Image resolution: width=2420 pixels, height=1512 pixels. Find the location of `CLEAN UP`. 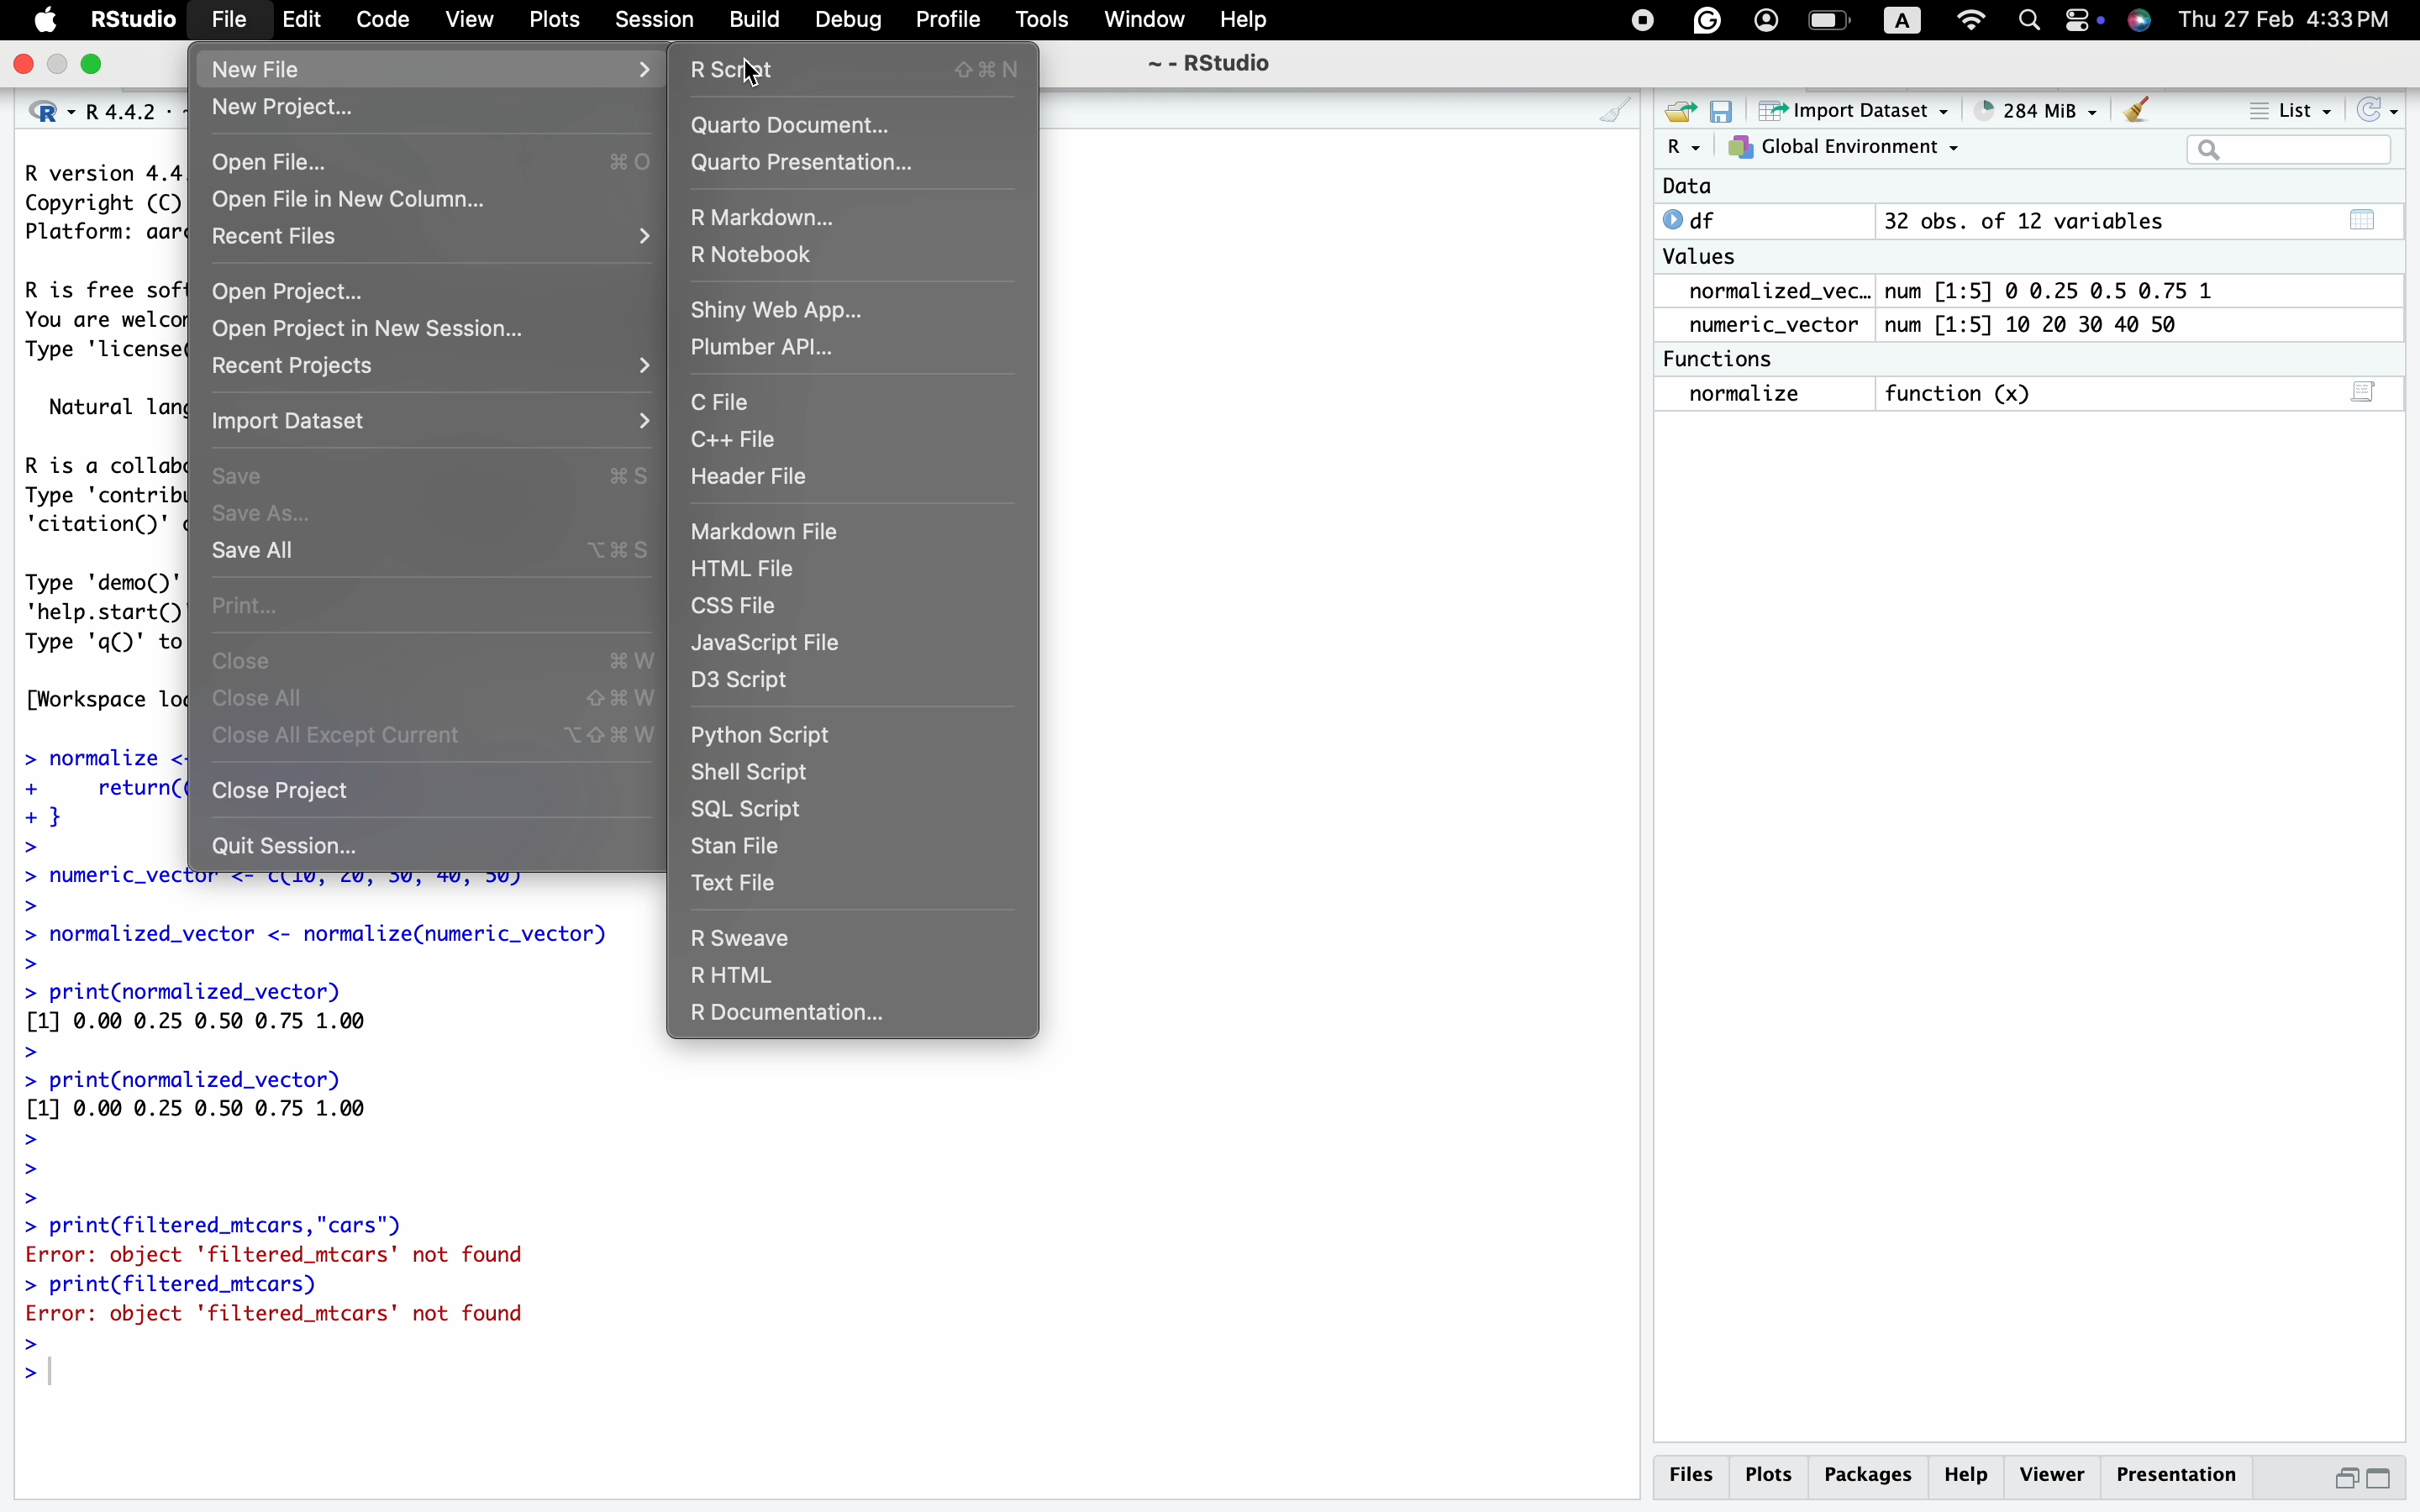

CLEAN UP is located at coordinates (2138, 108).